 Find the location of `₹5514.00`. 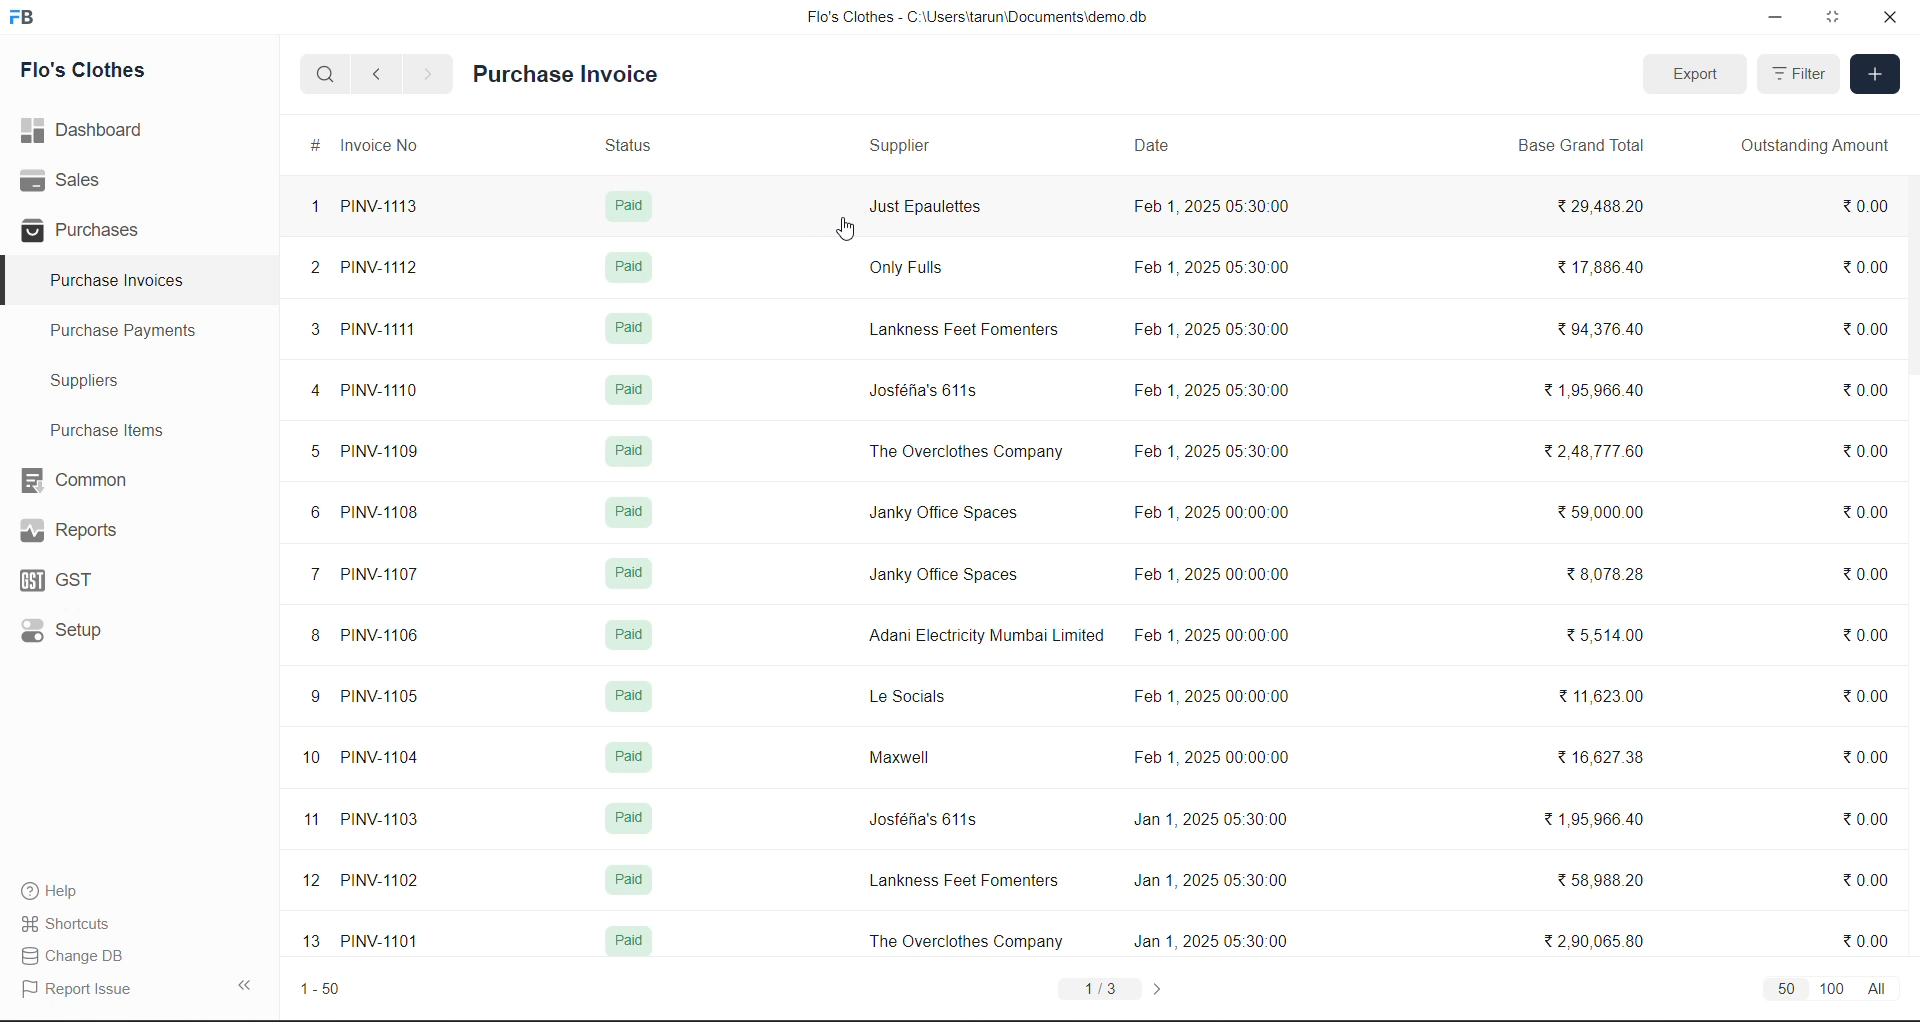

₹5514.00 is located at coordinates (1605, 638).